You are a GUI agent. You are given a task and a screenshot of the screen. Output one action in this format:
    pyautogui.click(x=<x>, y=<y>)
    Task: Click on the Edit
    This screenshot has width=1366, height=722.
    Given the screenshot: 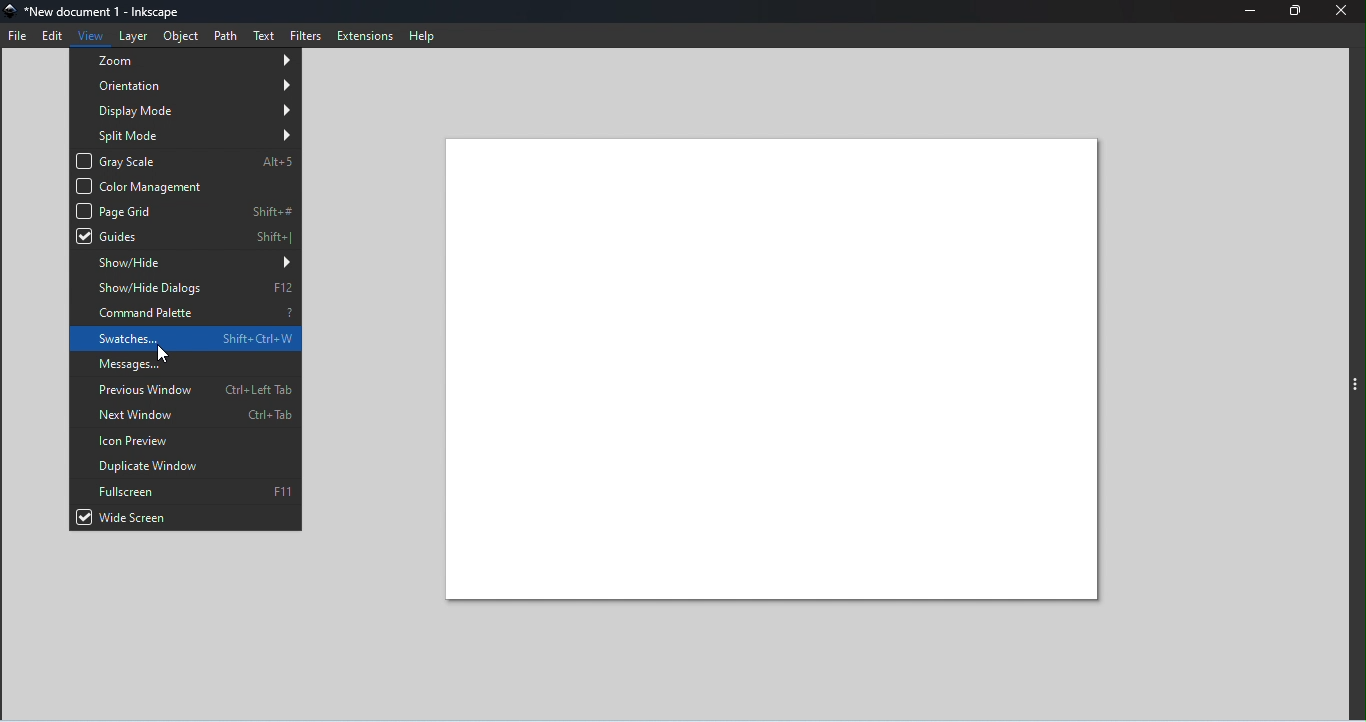 What is the action you would take?
    pyautogui.click(x=57, y=37)
    